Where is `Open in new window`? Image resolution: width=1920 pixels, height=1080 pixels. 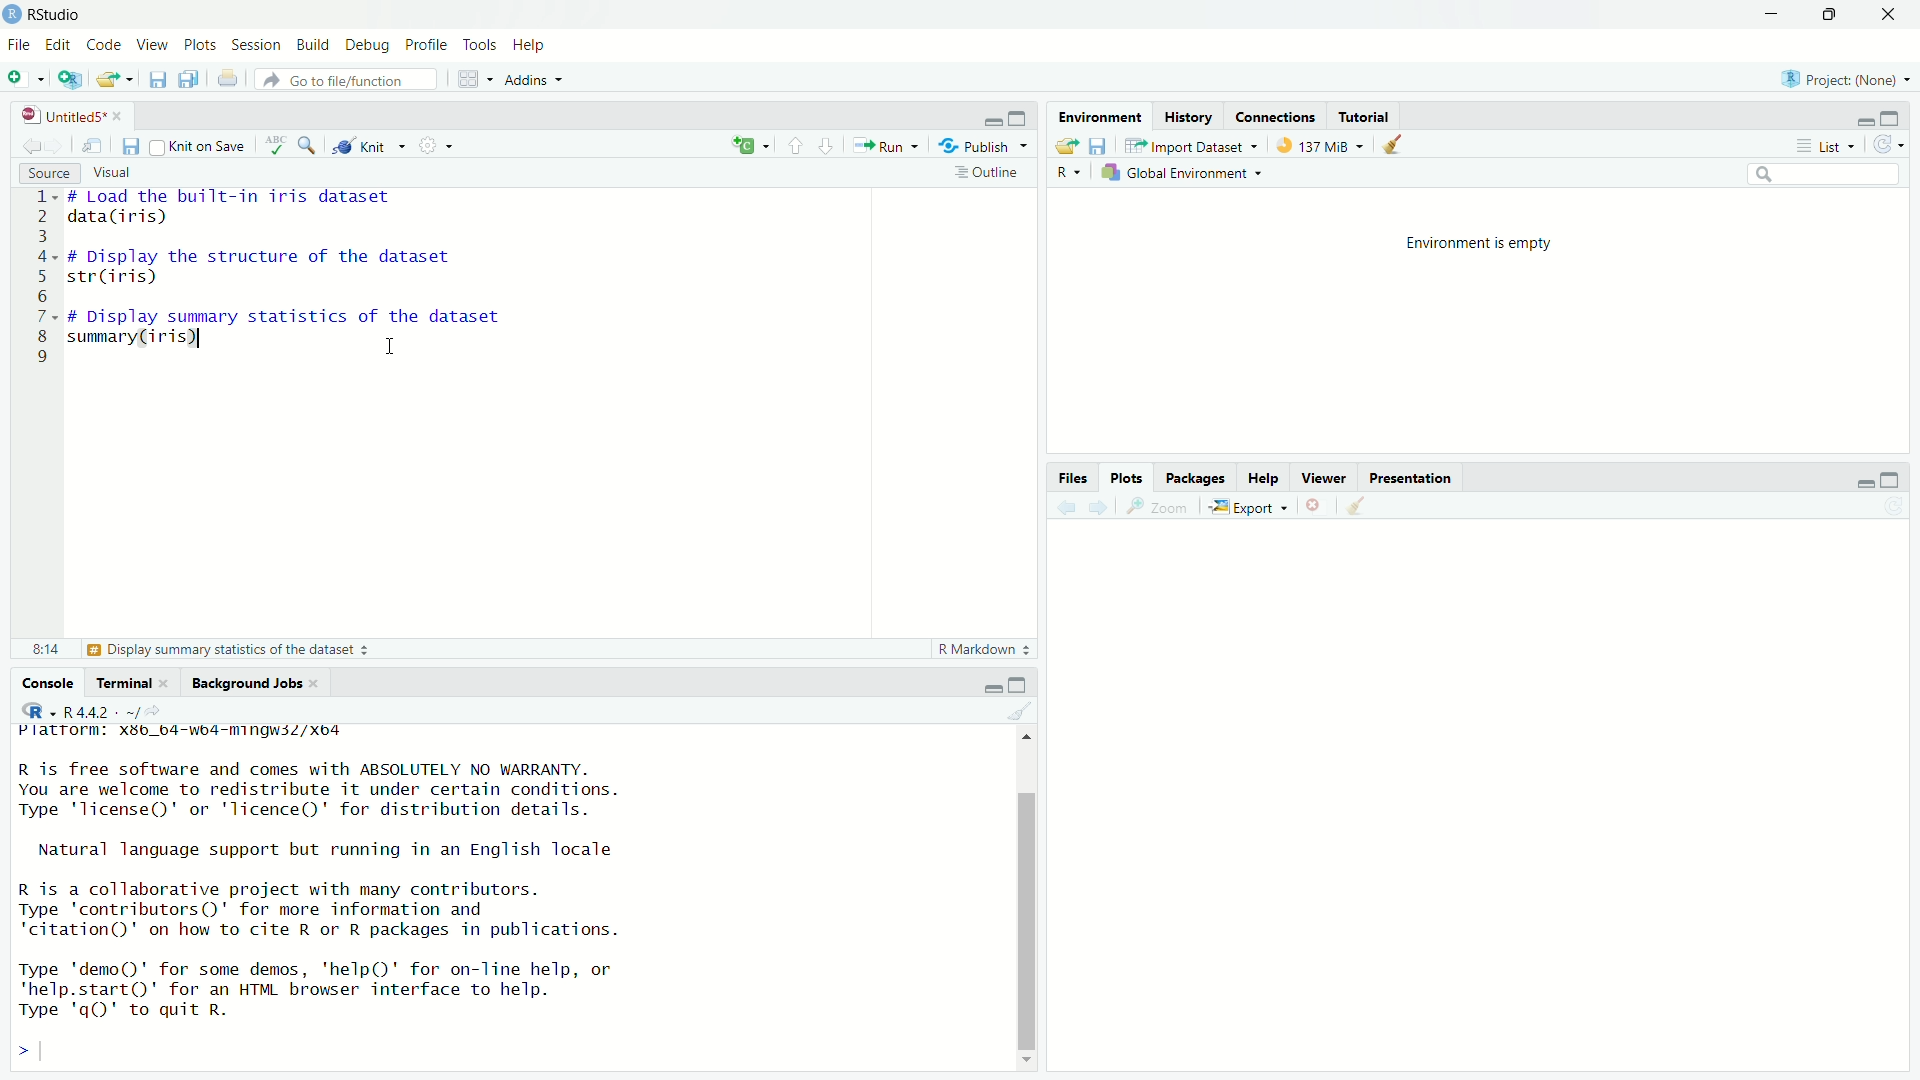
Open in new window is located at coordinates (93, 144).